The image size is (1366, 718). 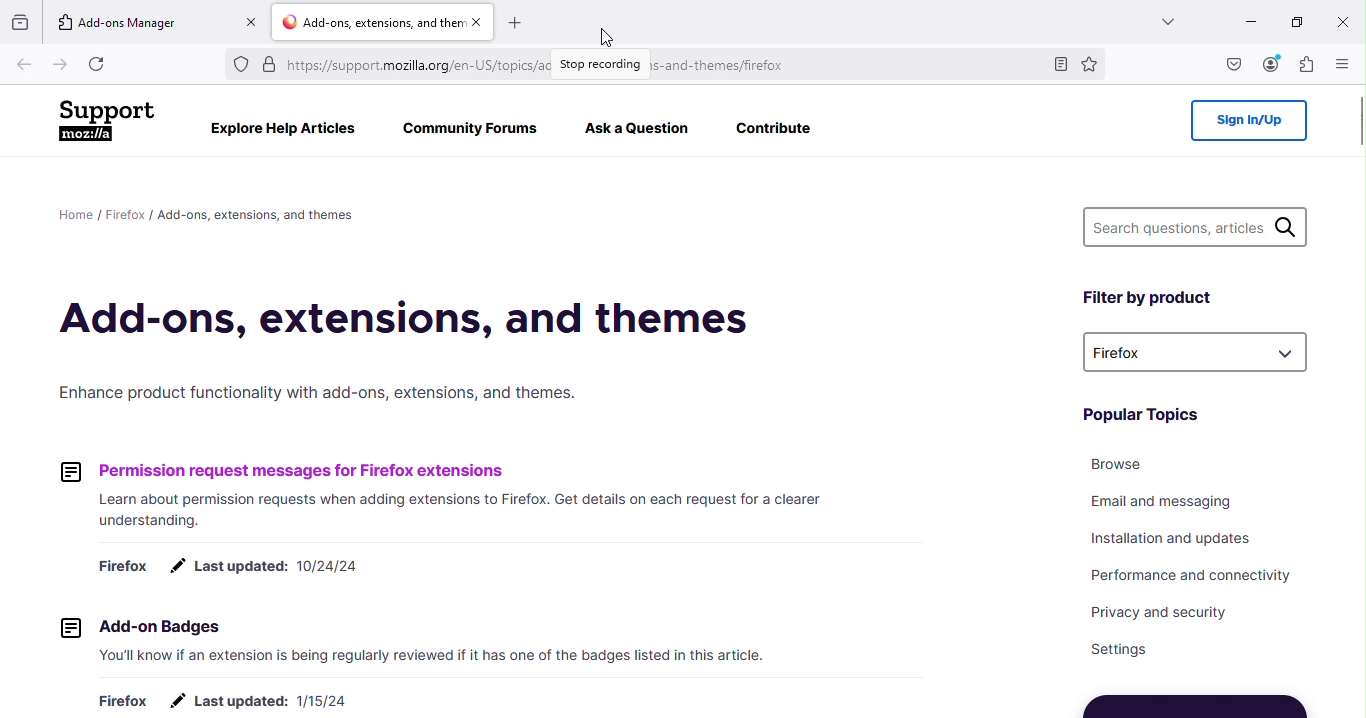 I want to click on Learn about permission requests when adding extensions to Firefox. Get details on each request for a clearer
understanding., so click(x=481, y=507).